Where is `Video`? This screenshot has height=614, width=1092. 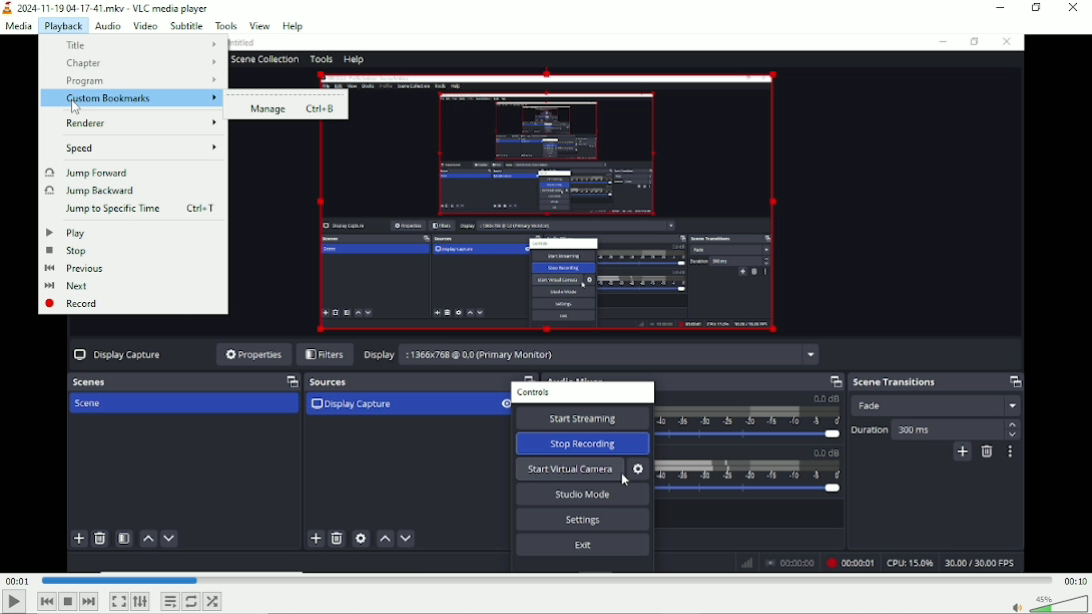 Video is located at coordinates (145, 25).